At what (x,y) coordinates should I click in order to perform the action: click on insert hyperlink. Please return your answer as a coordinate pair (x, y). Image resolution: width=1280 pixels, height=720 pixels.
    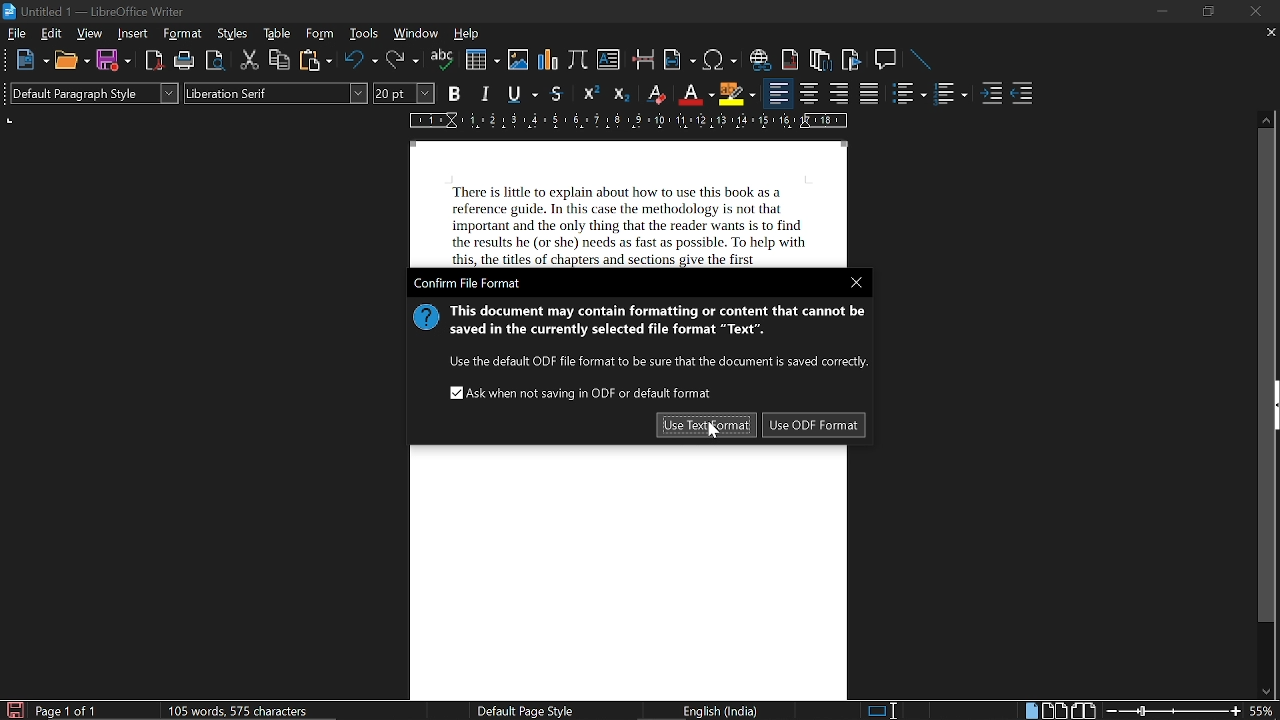
    Looking at the image, I should click on (761, 60).